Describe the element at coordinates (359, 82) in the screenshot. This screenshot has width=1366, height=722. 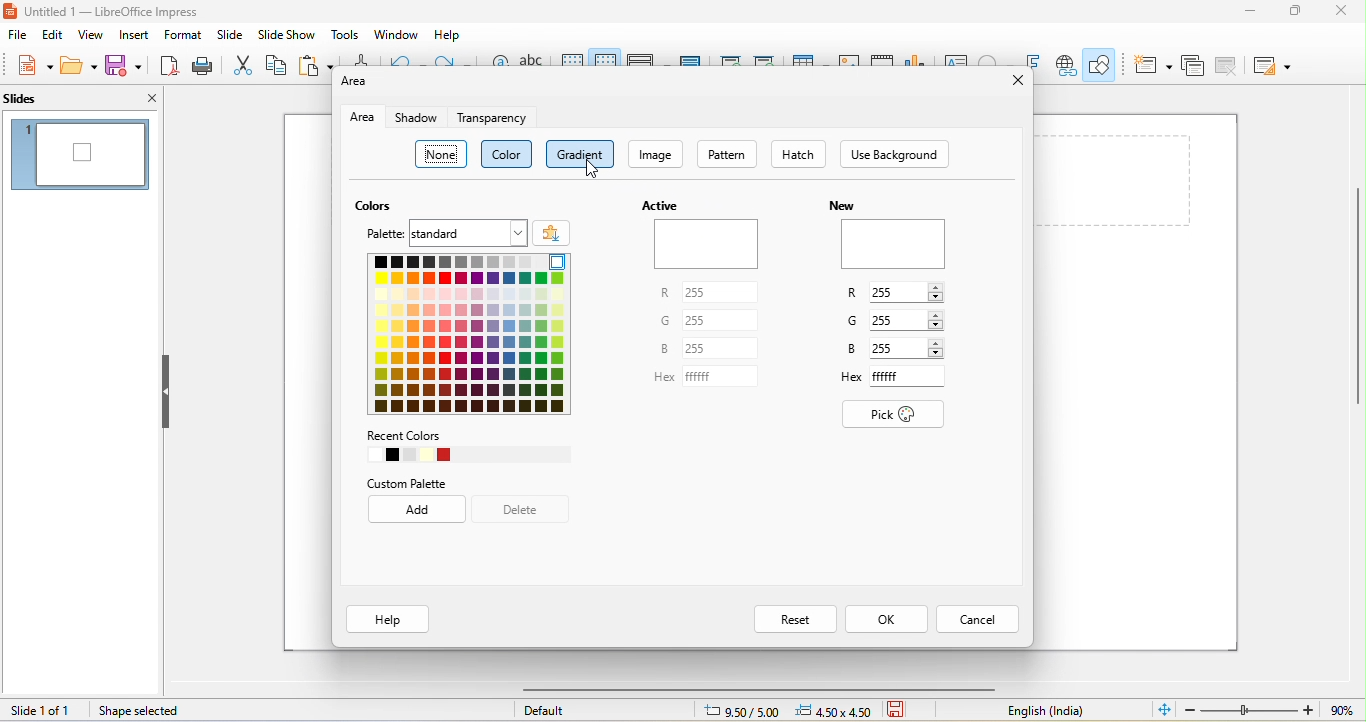
I see `area` at that location.